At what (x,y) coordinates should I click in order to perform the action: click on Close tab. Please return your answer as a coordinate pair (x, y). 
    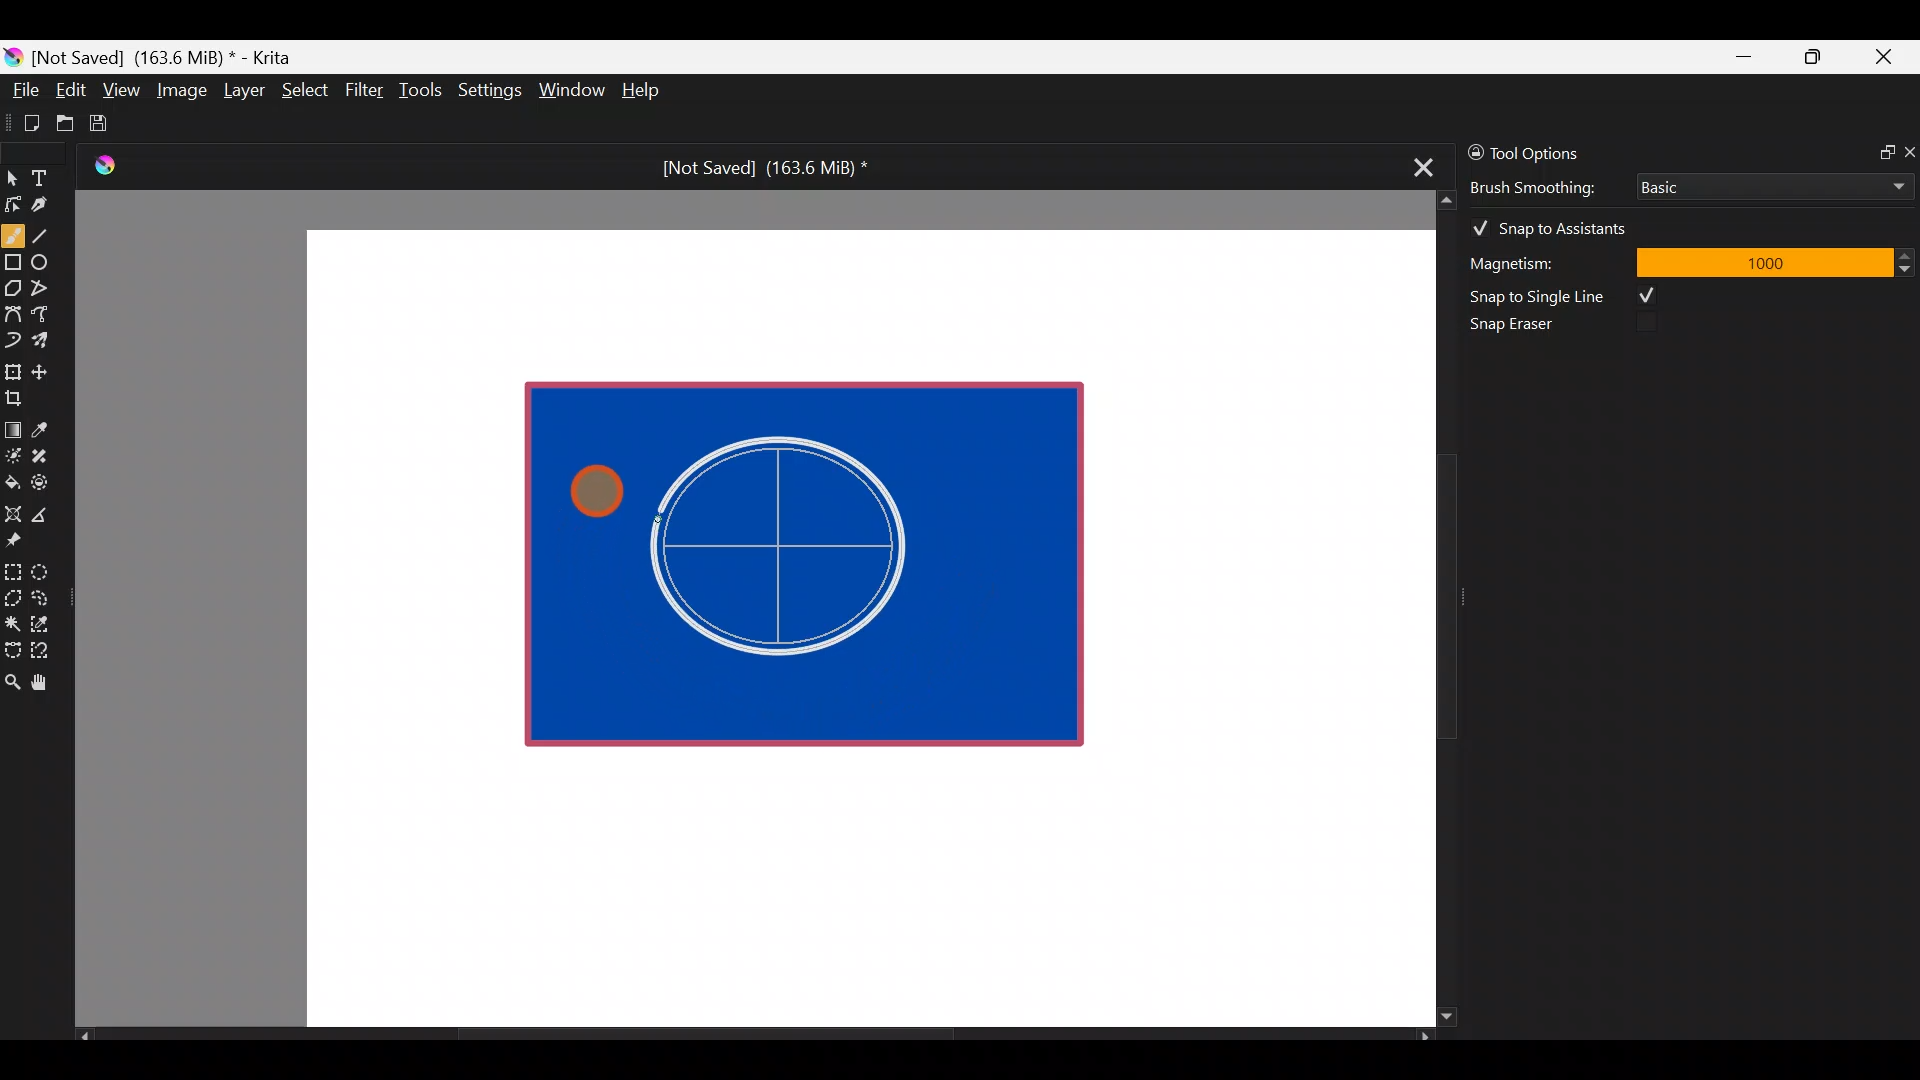
    Looking at the image, I should click on (1417, 164).